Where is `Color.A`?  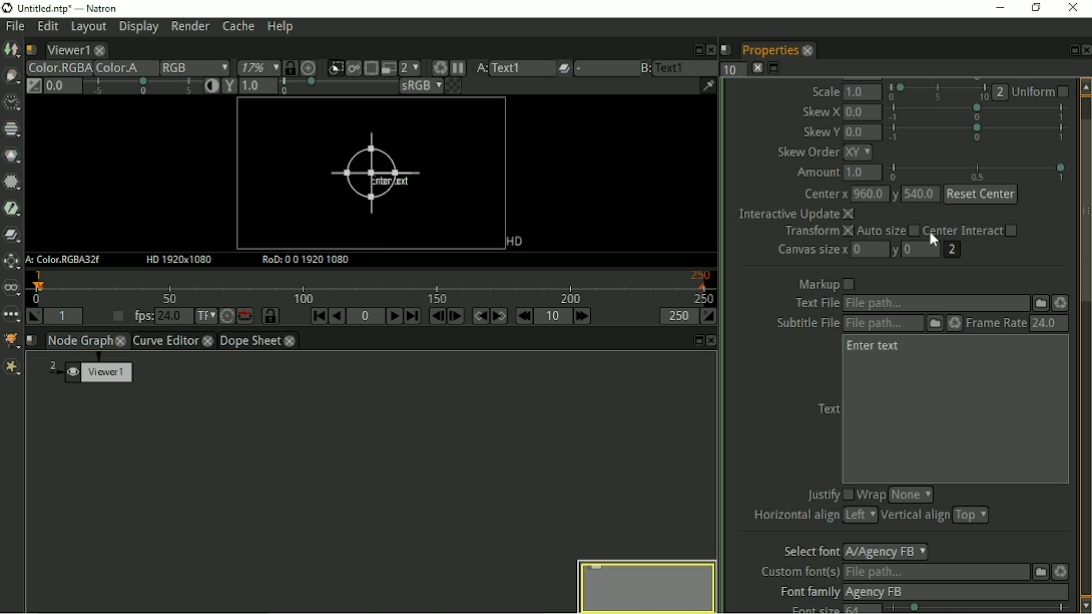 Color.A is located at coordinates (124, 68).